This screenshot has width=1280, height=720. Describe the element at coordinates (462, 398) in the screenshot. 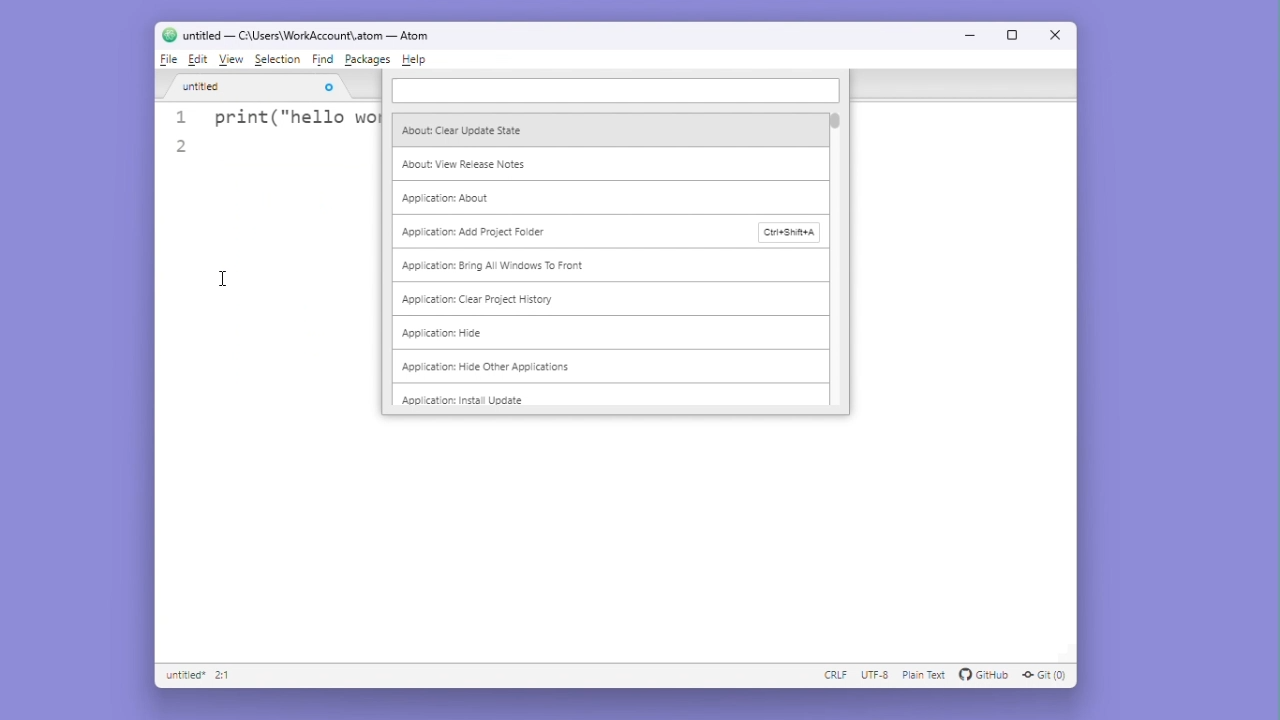

I see `Application install update` at that location.